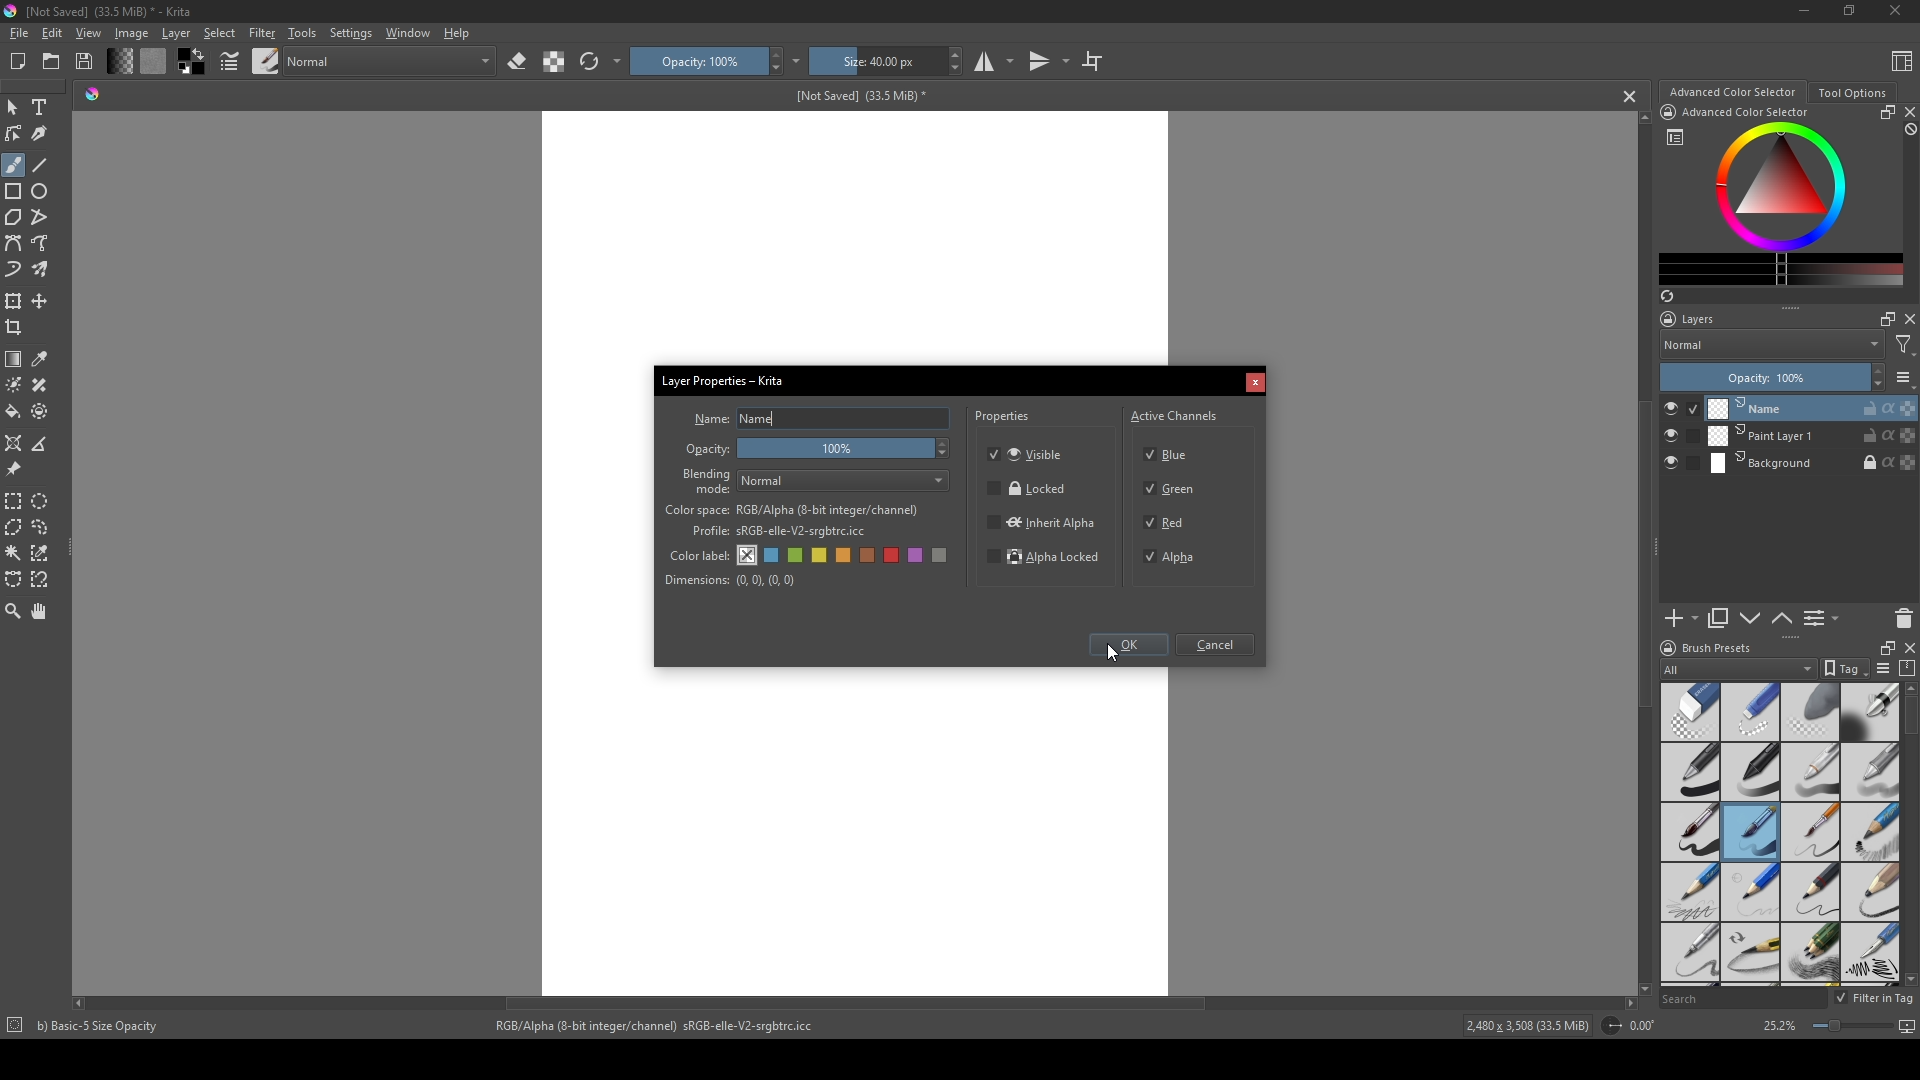  I want to click on scroll down, so click(1908, 979).